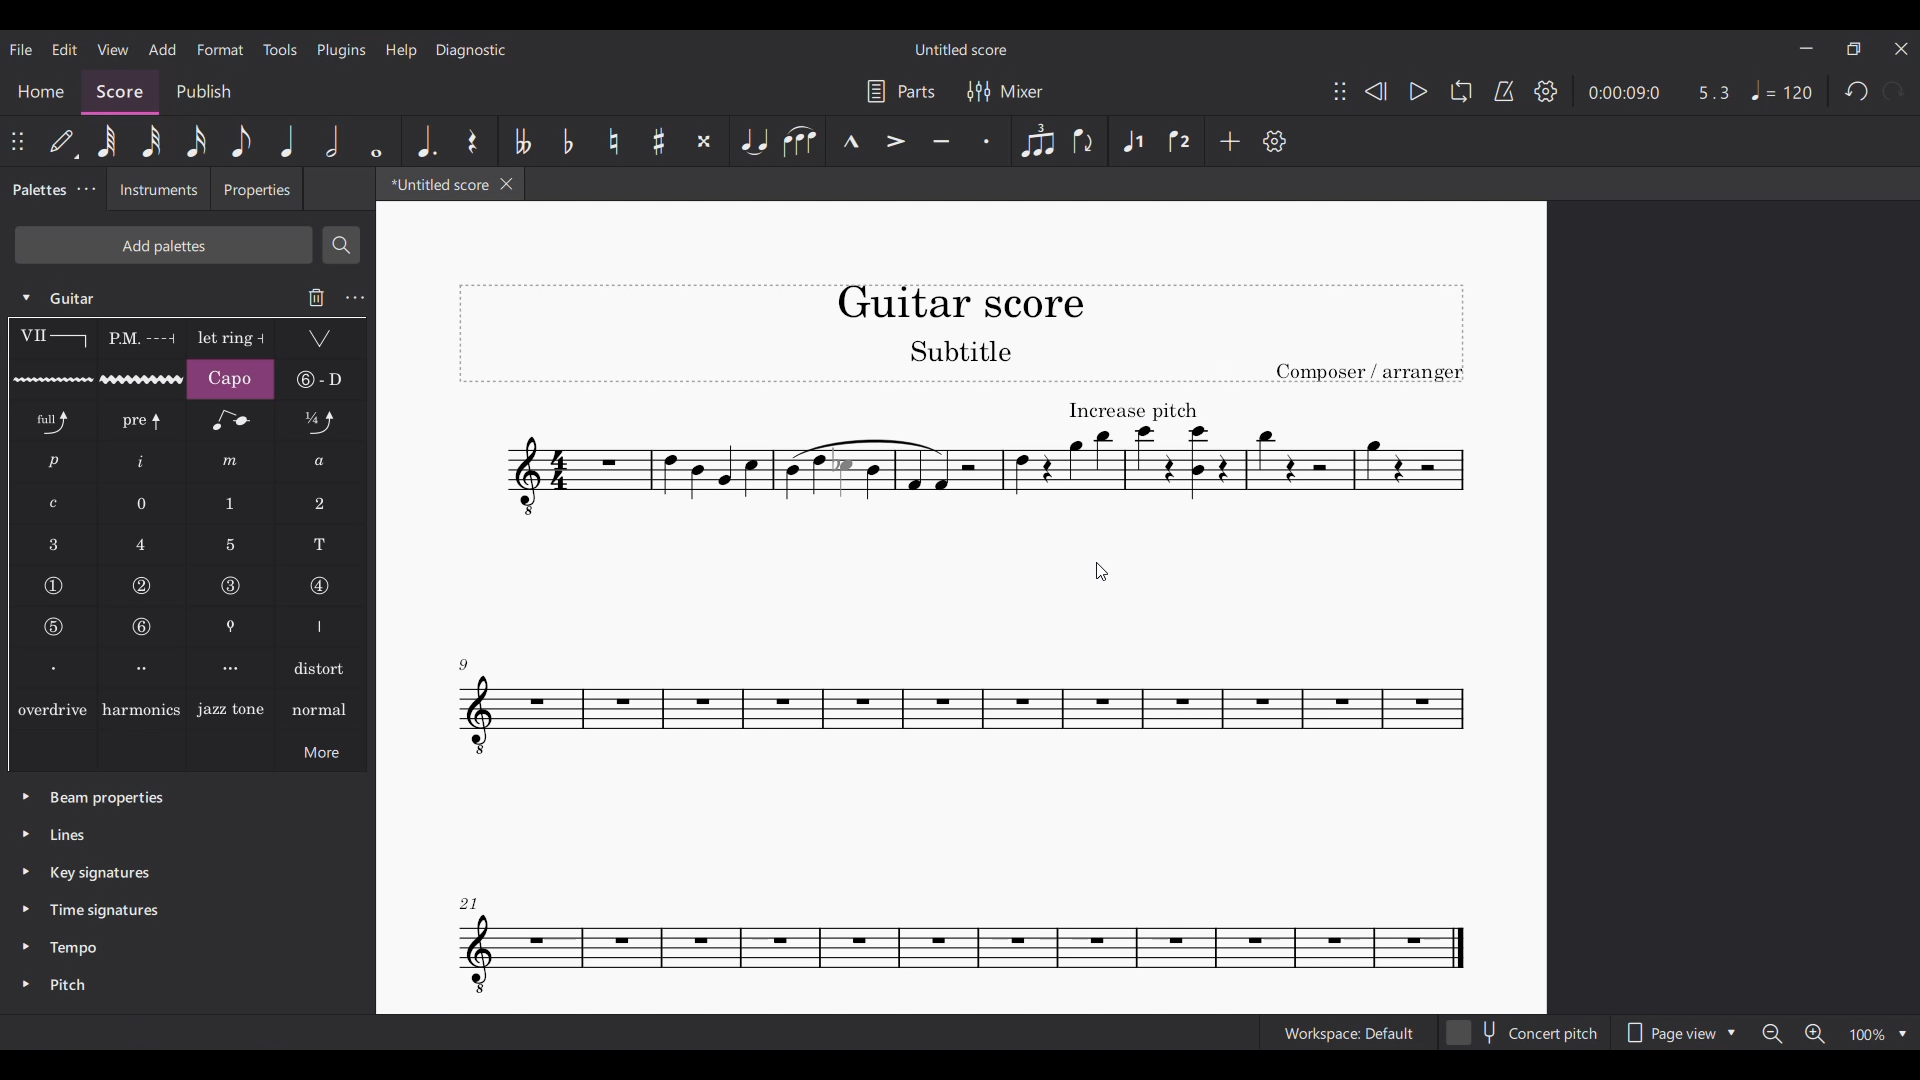  What do you see at coordinates (1005, 91) in the screenshot?
I see `Mixer settings` at bounding box center [1005, 91].